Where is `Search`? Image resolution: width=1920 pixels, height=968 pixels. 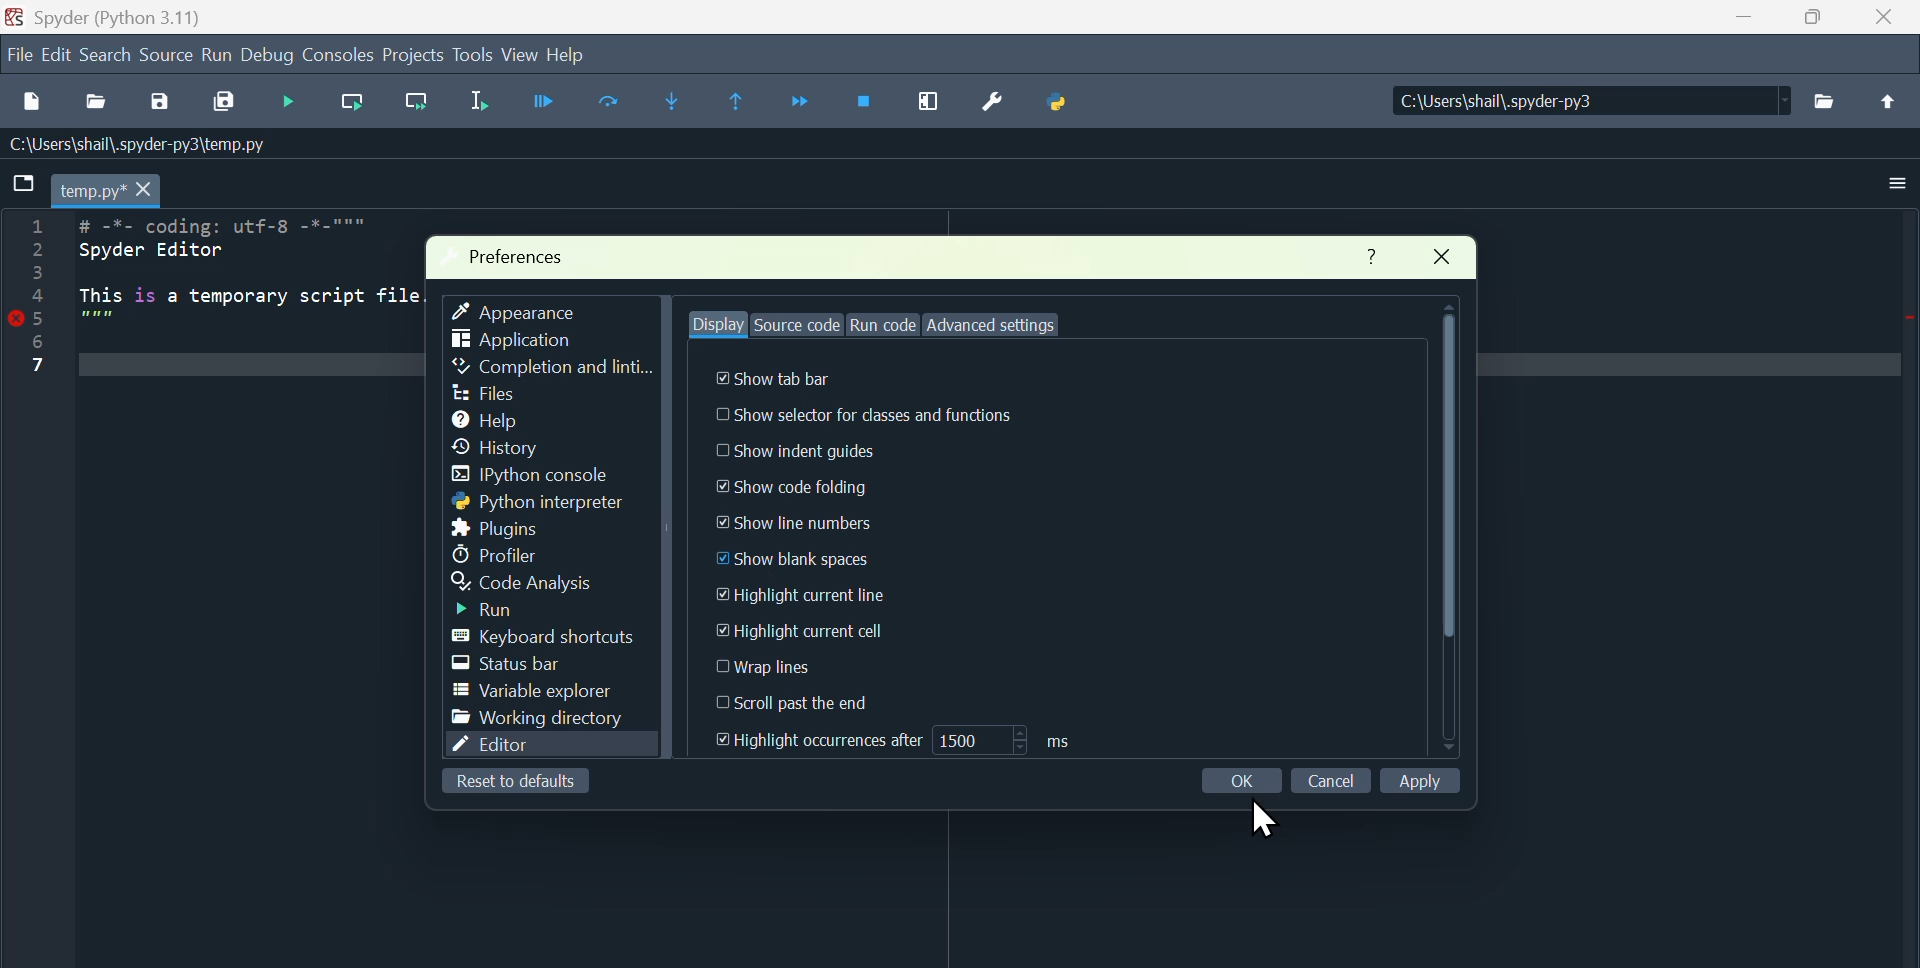 Search is located at coordinates (109, 57).